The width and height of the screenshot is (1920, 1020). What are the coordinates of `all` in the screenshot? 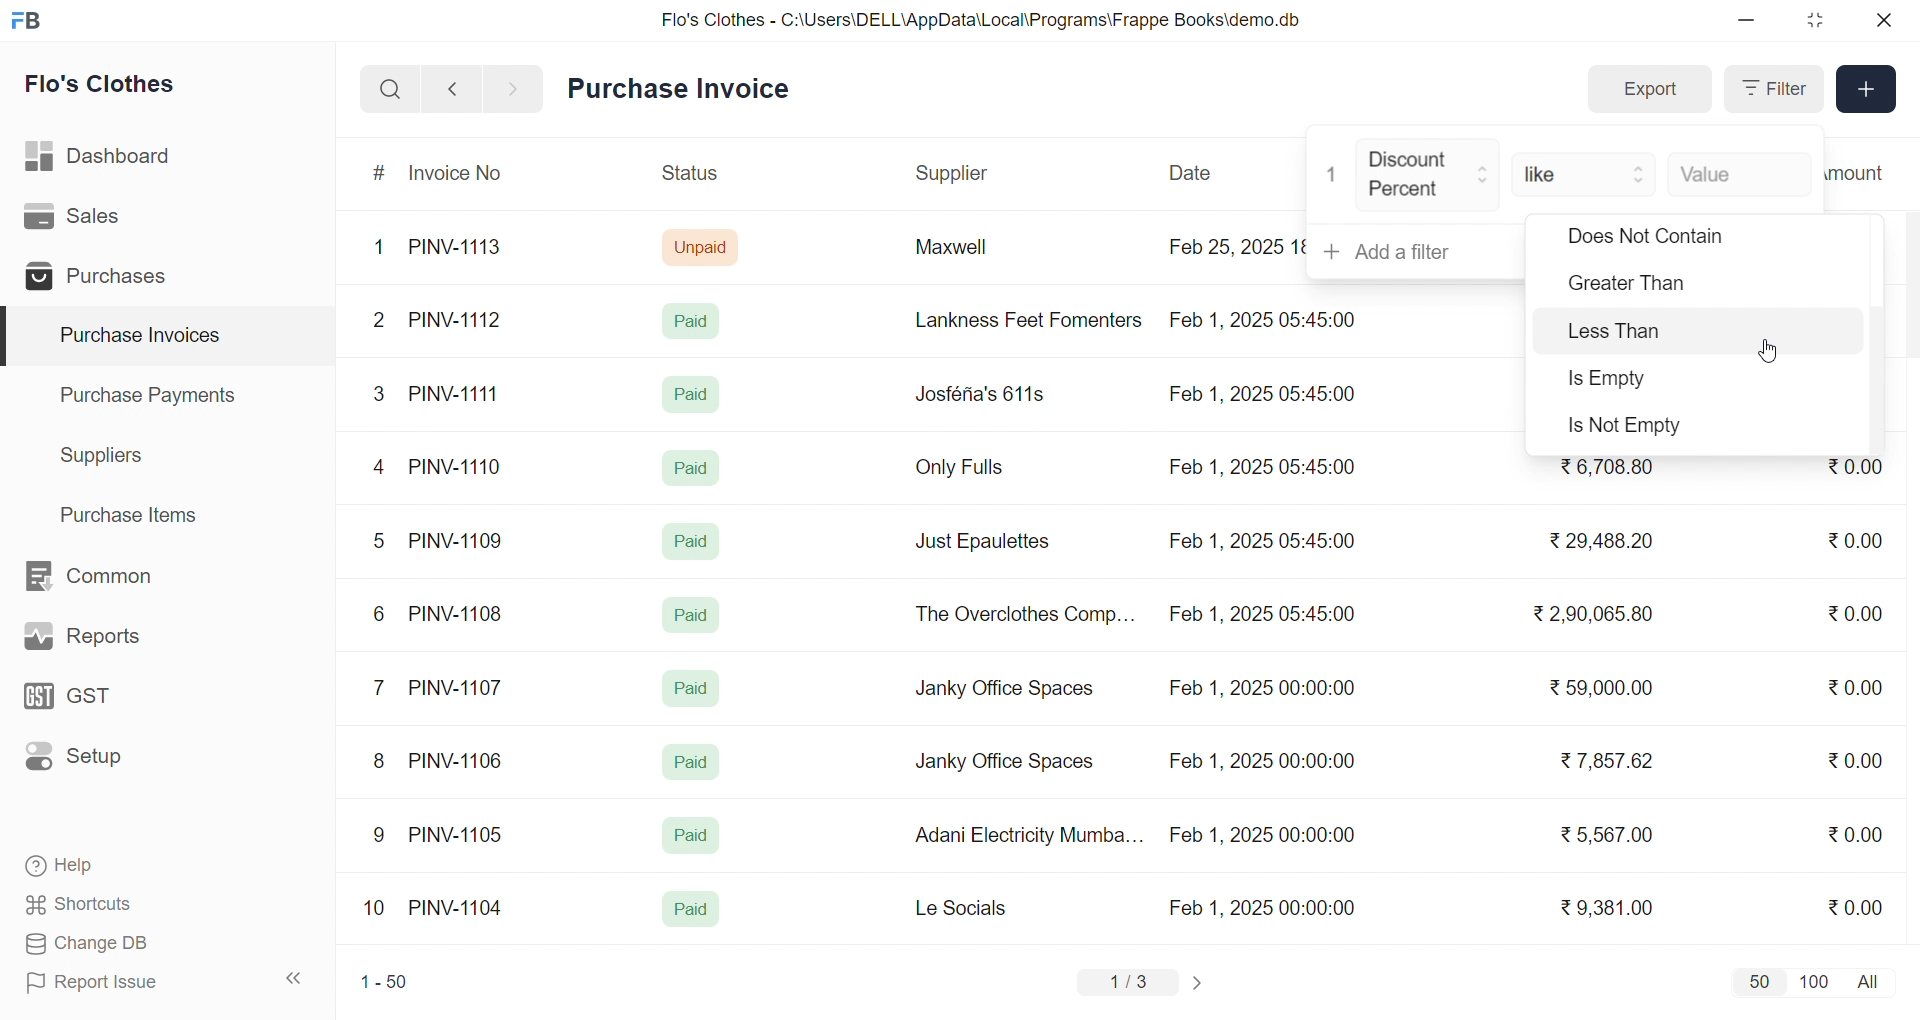 It's located at (1872, 980).